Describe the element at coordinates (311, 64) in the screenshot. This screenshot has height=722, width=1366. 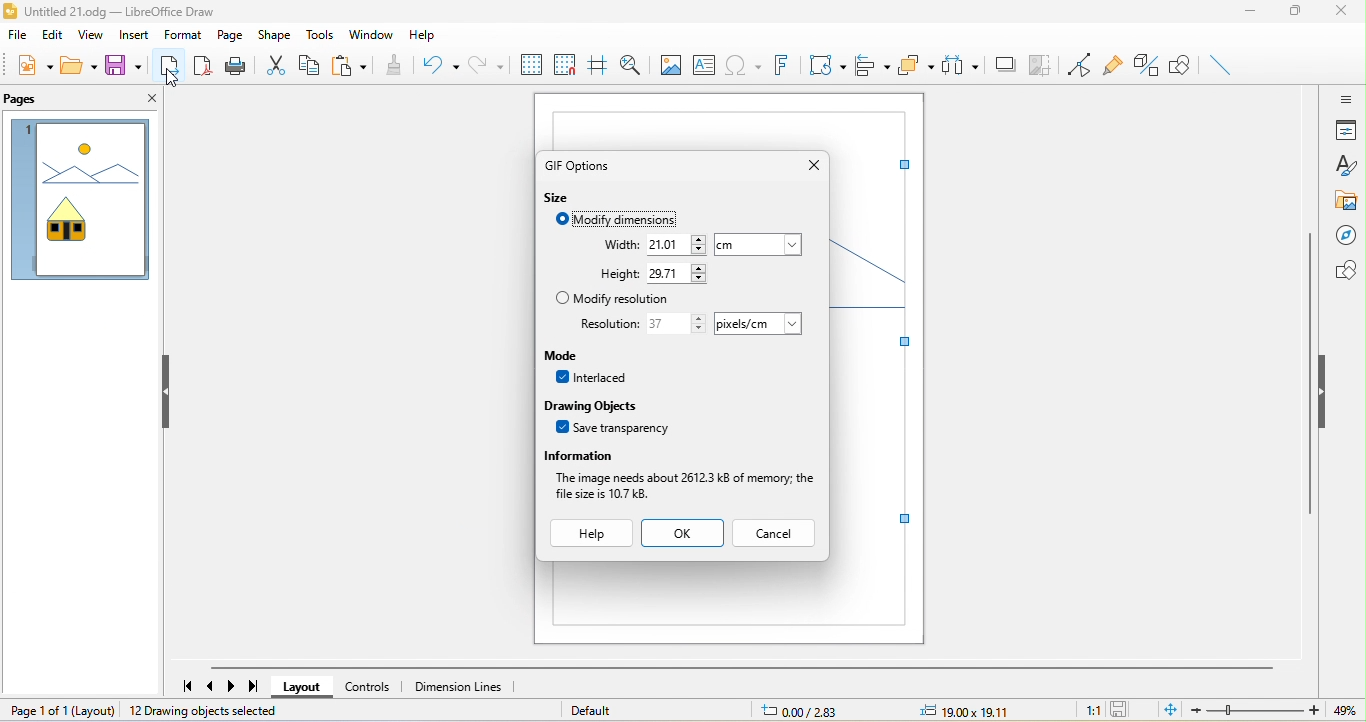
I see `copy` at that location.